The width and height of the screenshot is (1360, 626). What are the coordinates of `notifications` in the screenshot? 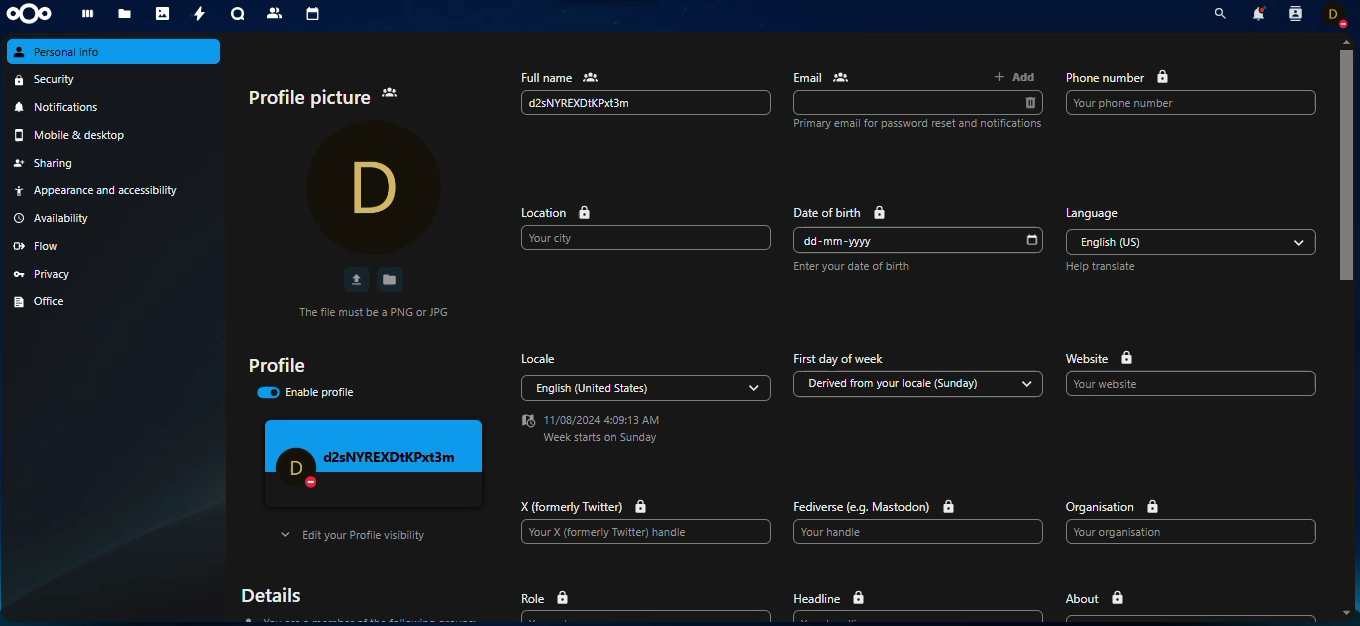 It's located at (115, 106).